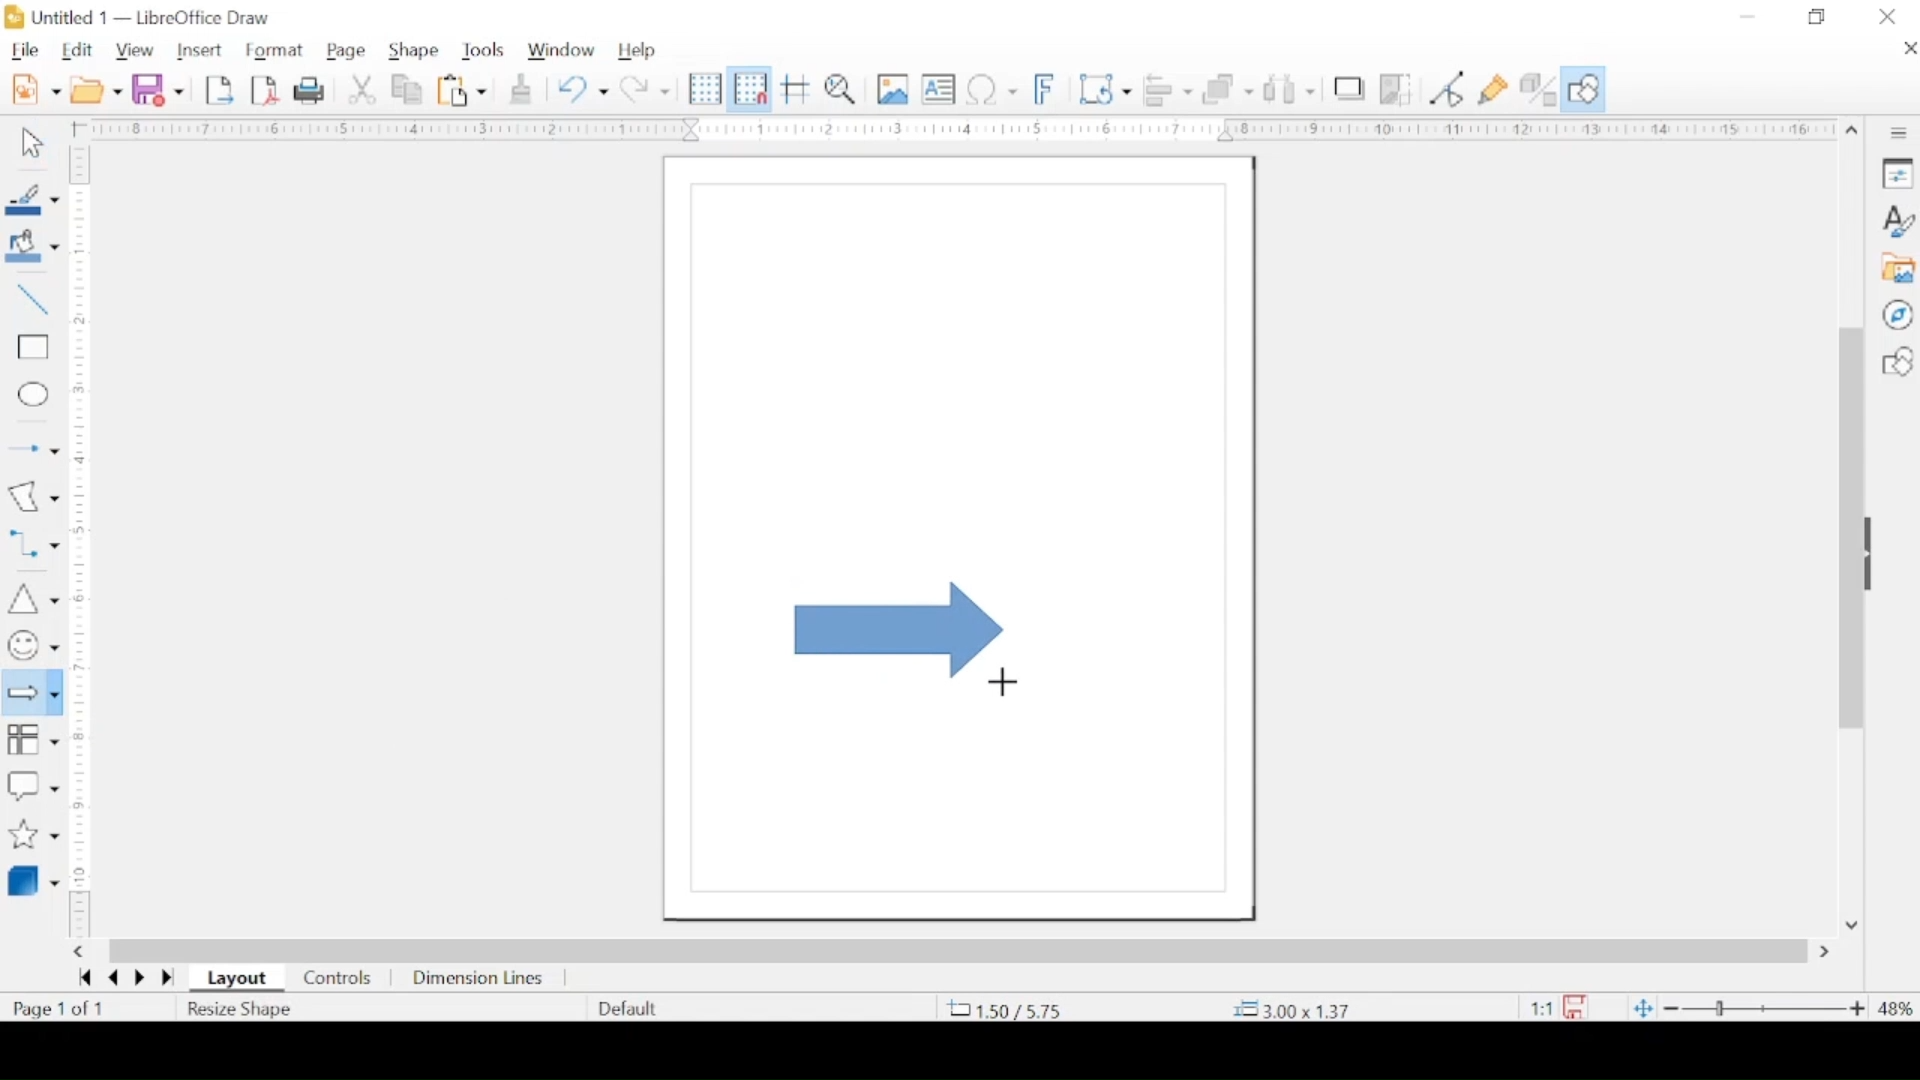  What do you see at coordinates (1447, 89) in the screenshot?
I see `toggle point edit mode` at bounding box center [1447, 89].